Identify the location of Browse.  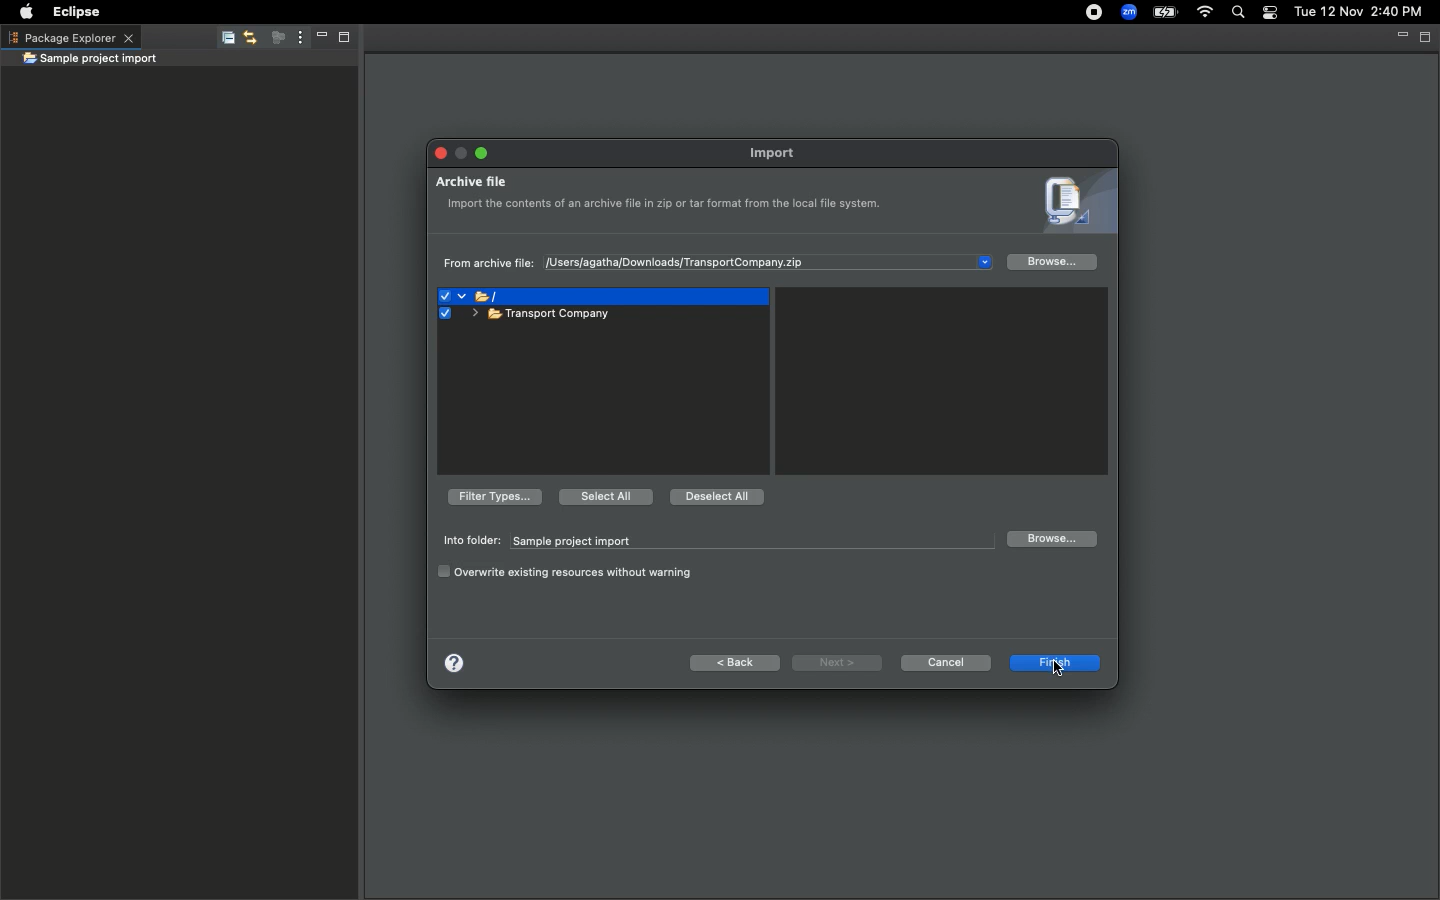
(1053, 264).